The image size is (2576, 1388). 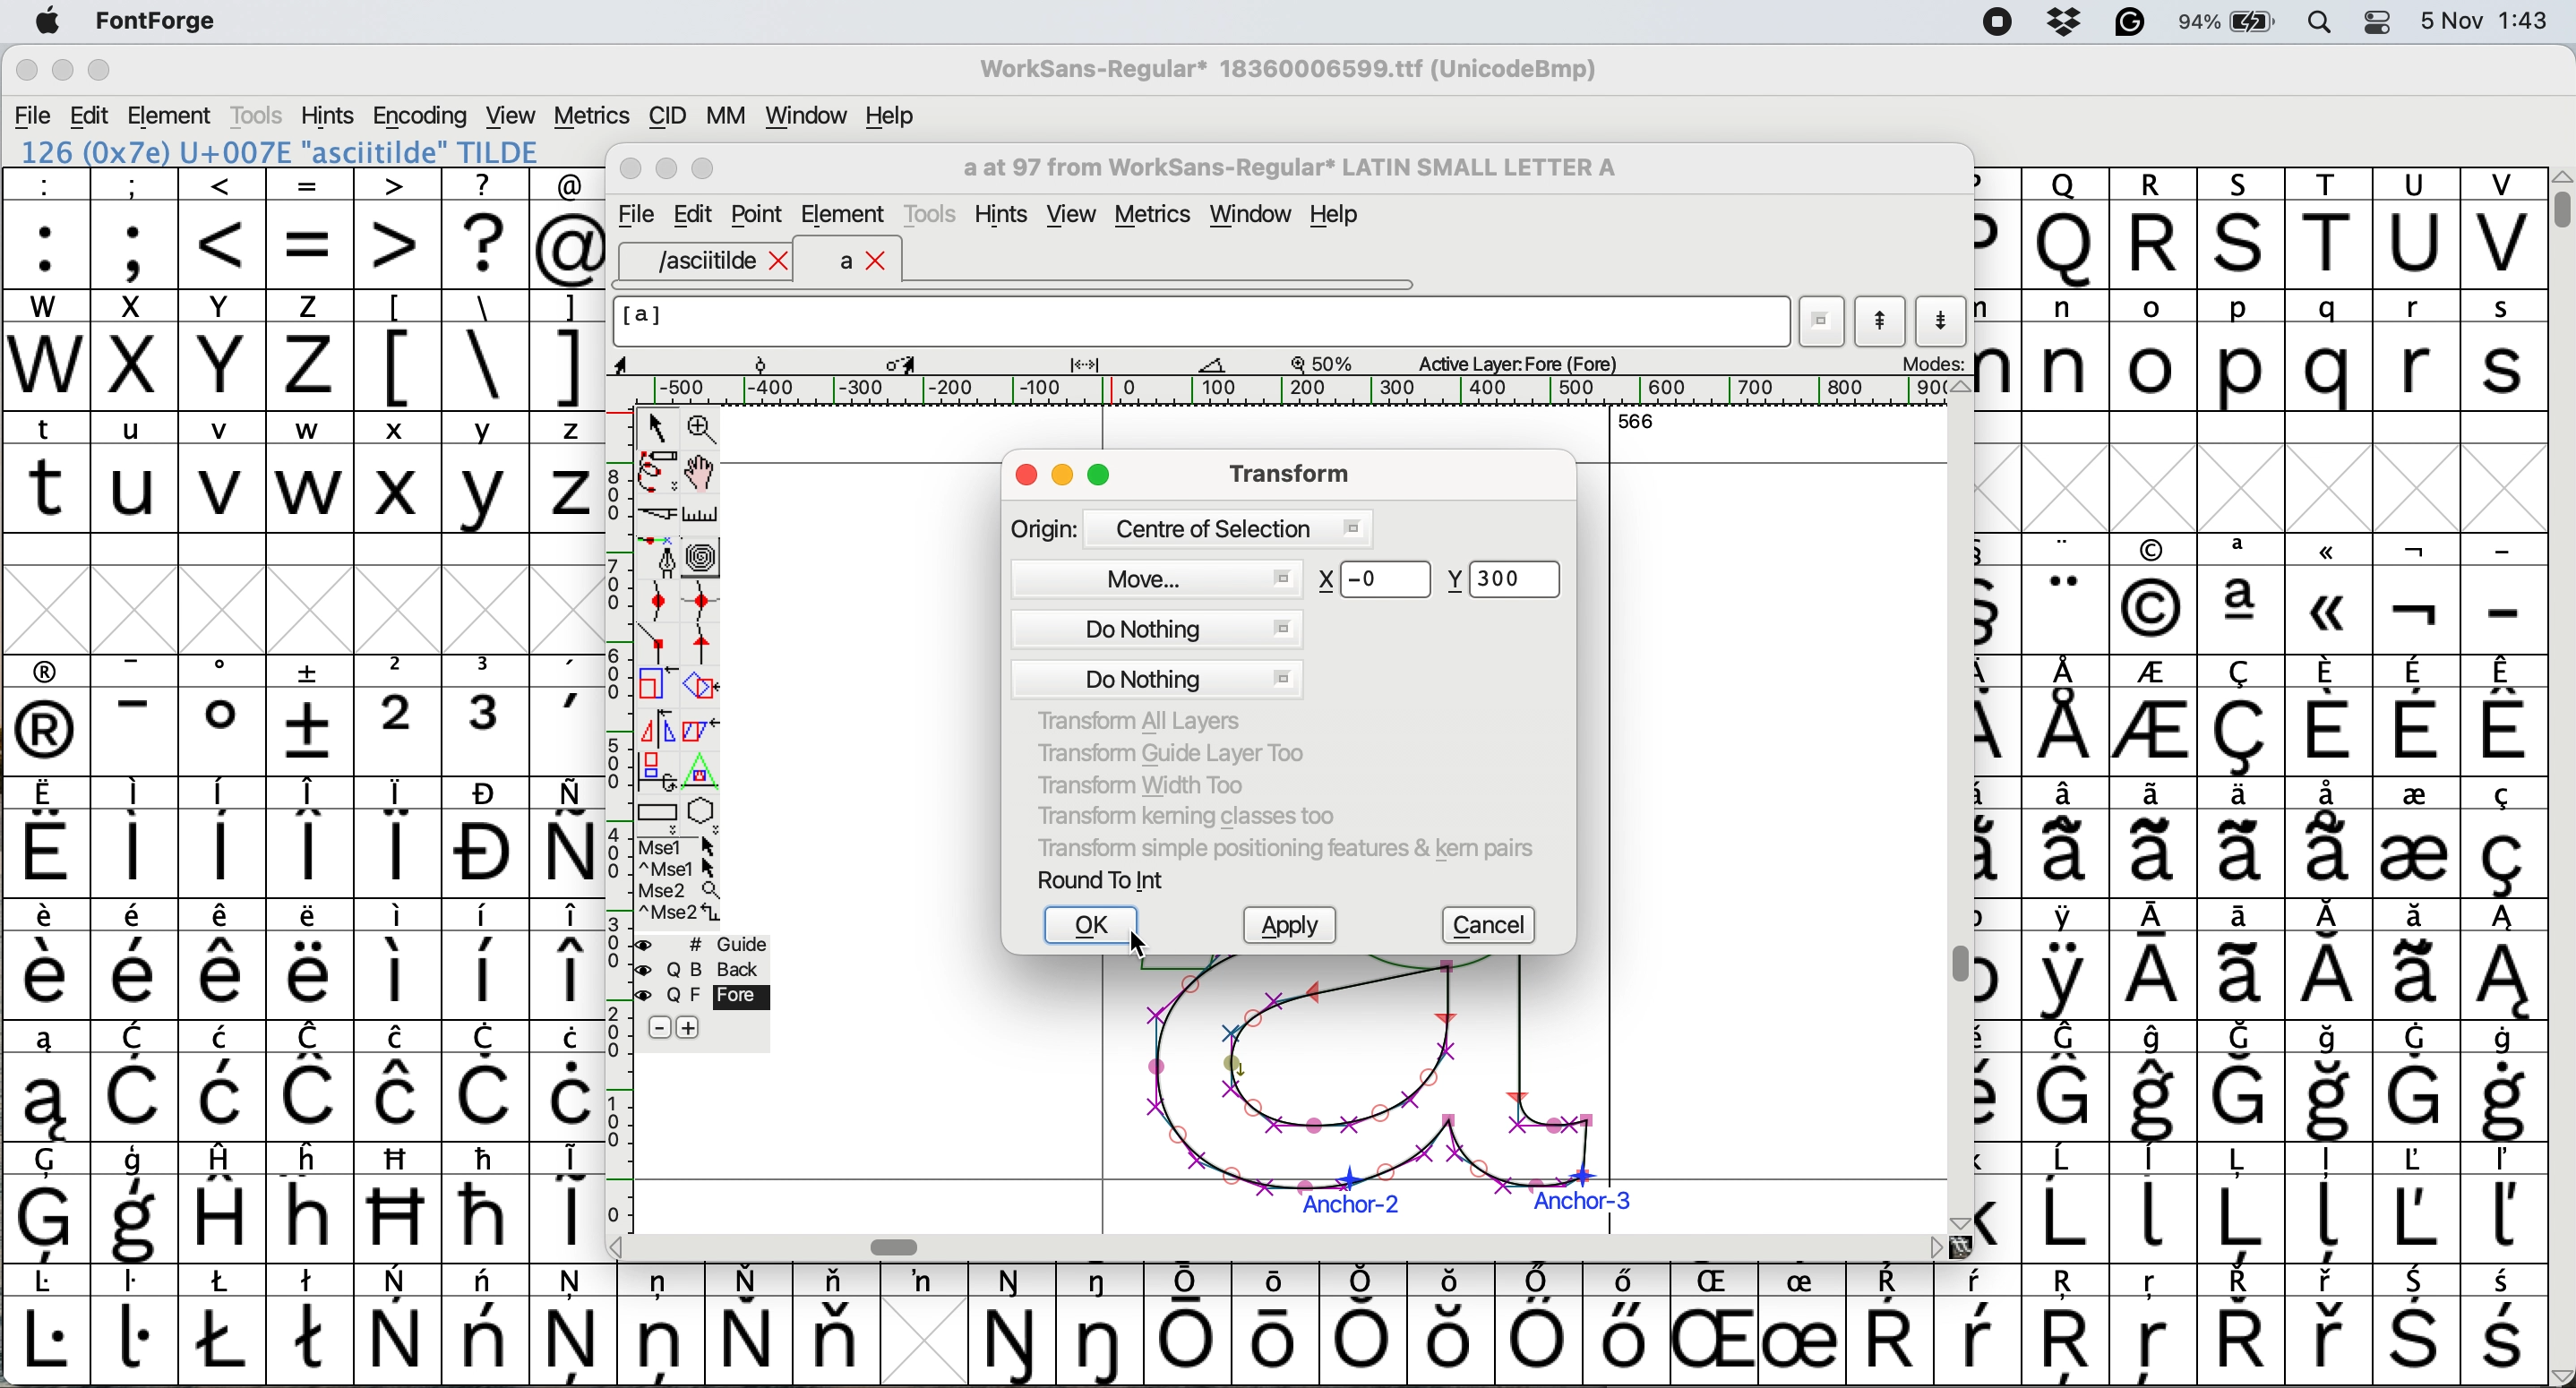 I want to click on 126 (0x7e) U+007E "asciitilde" TILDE, so click(x=282, y=151).